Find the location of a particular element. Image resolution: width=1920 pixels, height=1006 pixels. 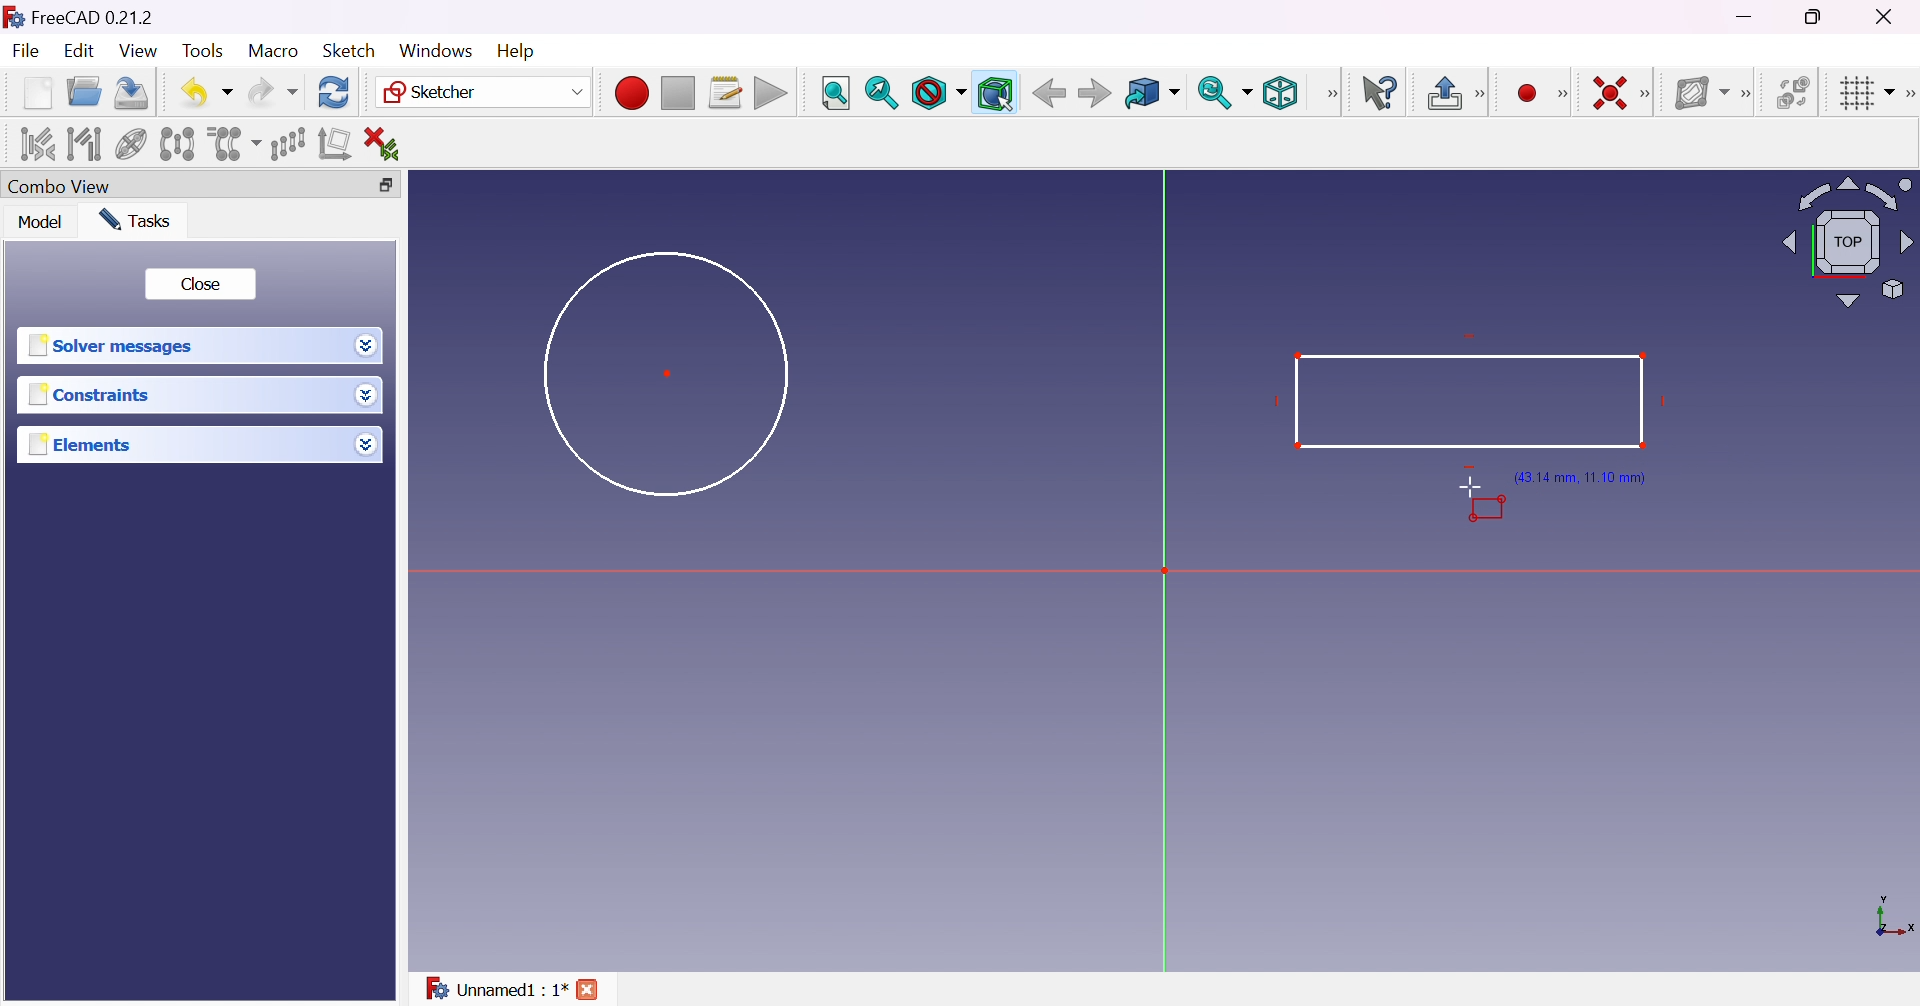

New is located at coordinates (38, 92).